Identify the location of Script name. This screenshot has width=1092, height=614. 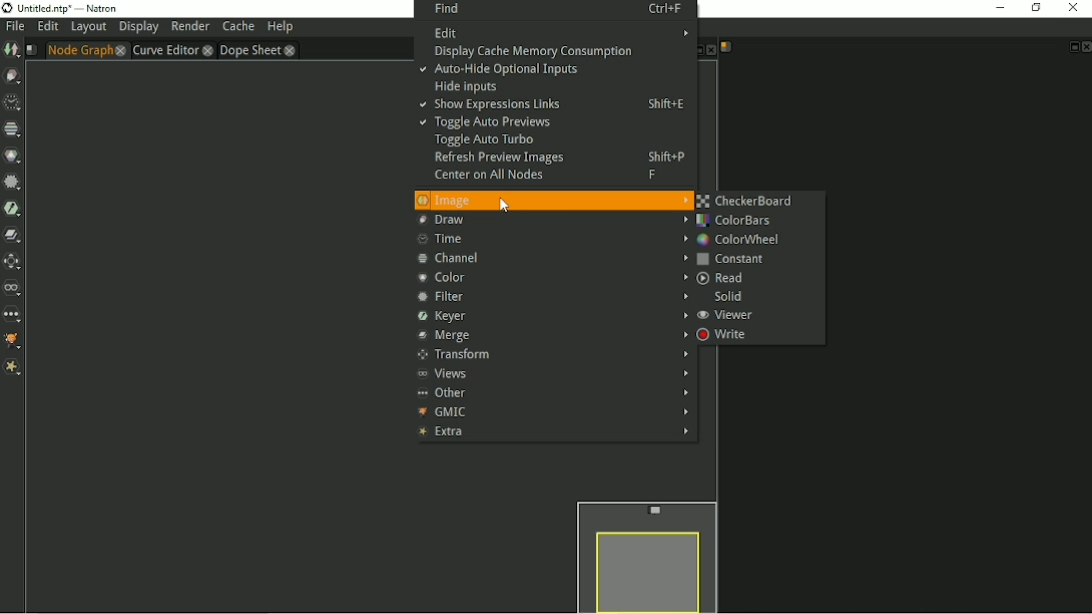
(726, 47).